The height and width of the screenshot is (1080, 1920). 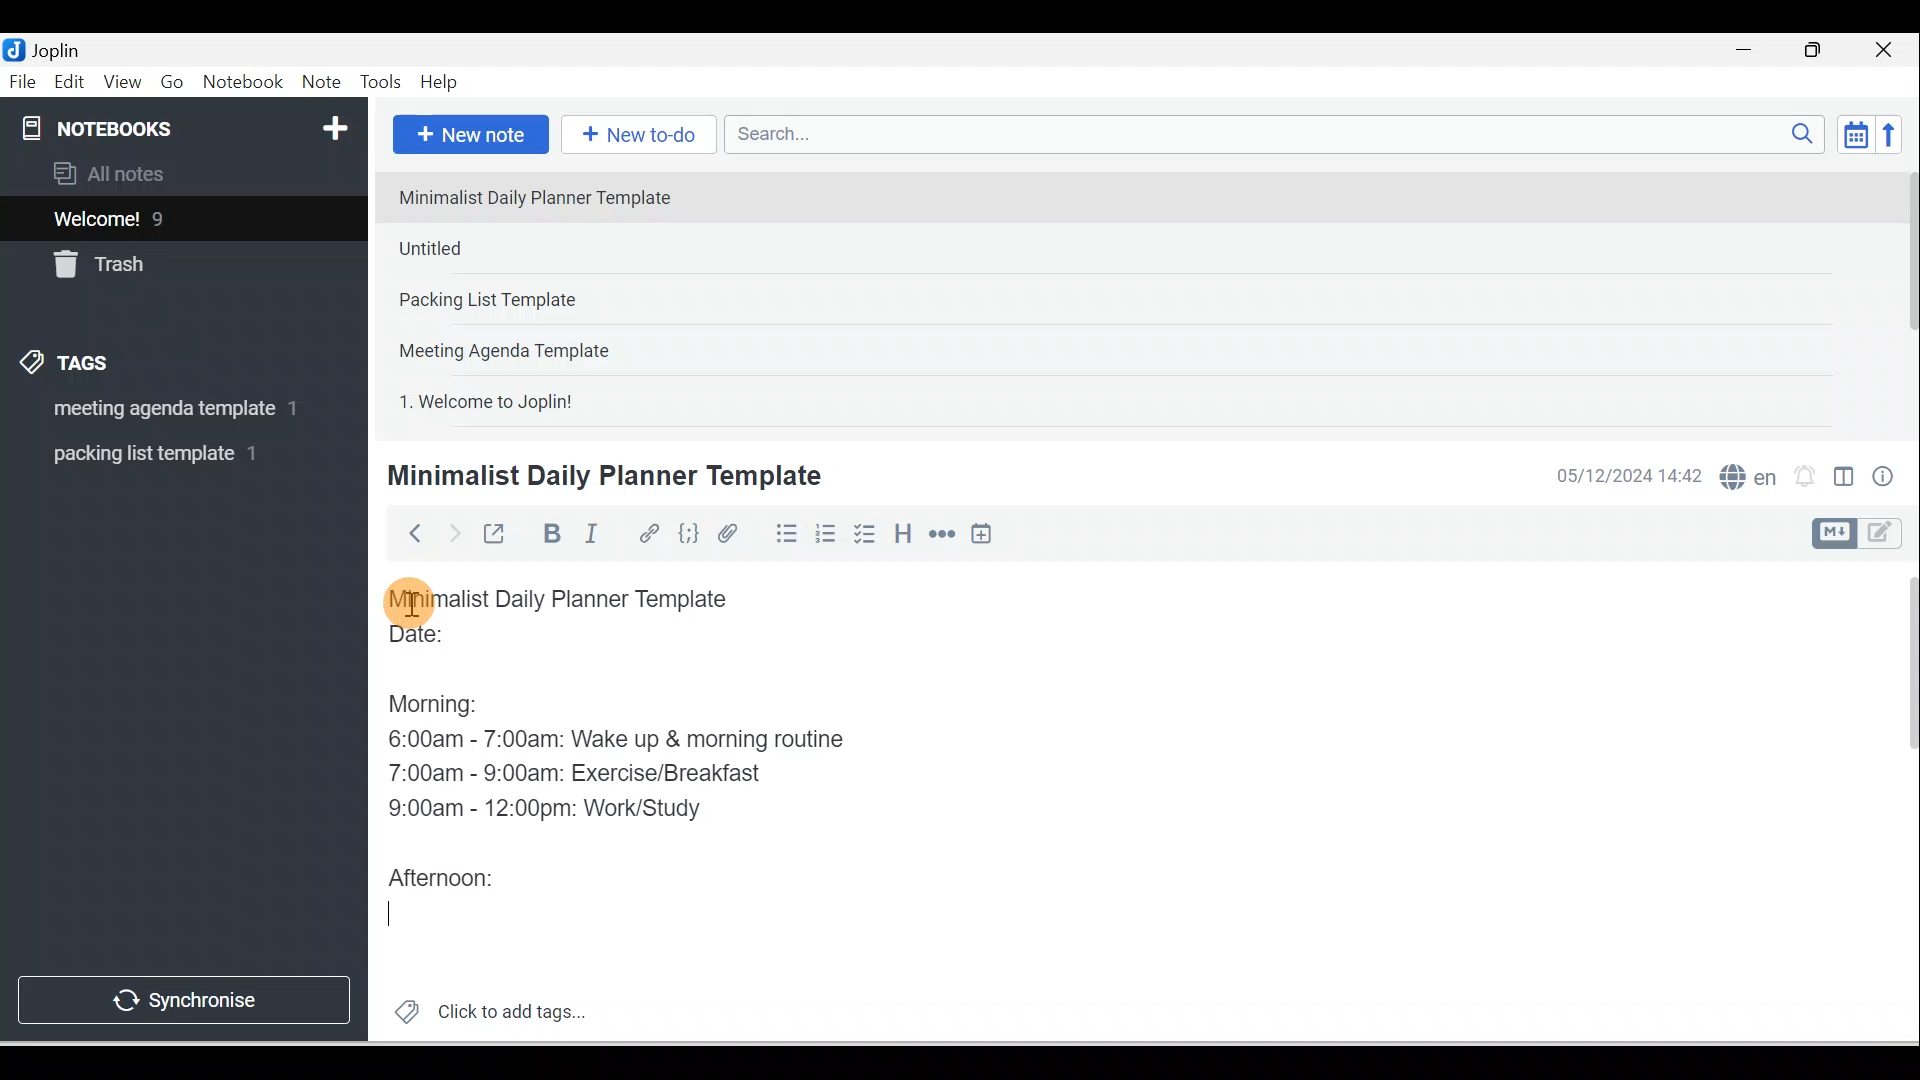 I want to click on Back, so click(x=406, y=533).